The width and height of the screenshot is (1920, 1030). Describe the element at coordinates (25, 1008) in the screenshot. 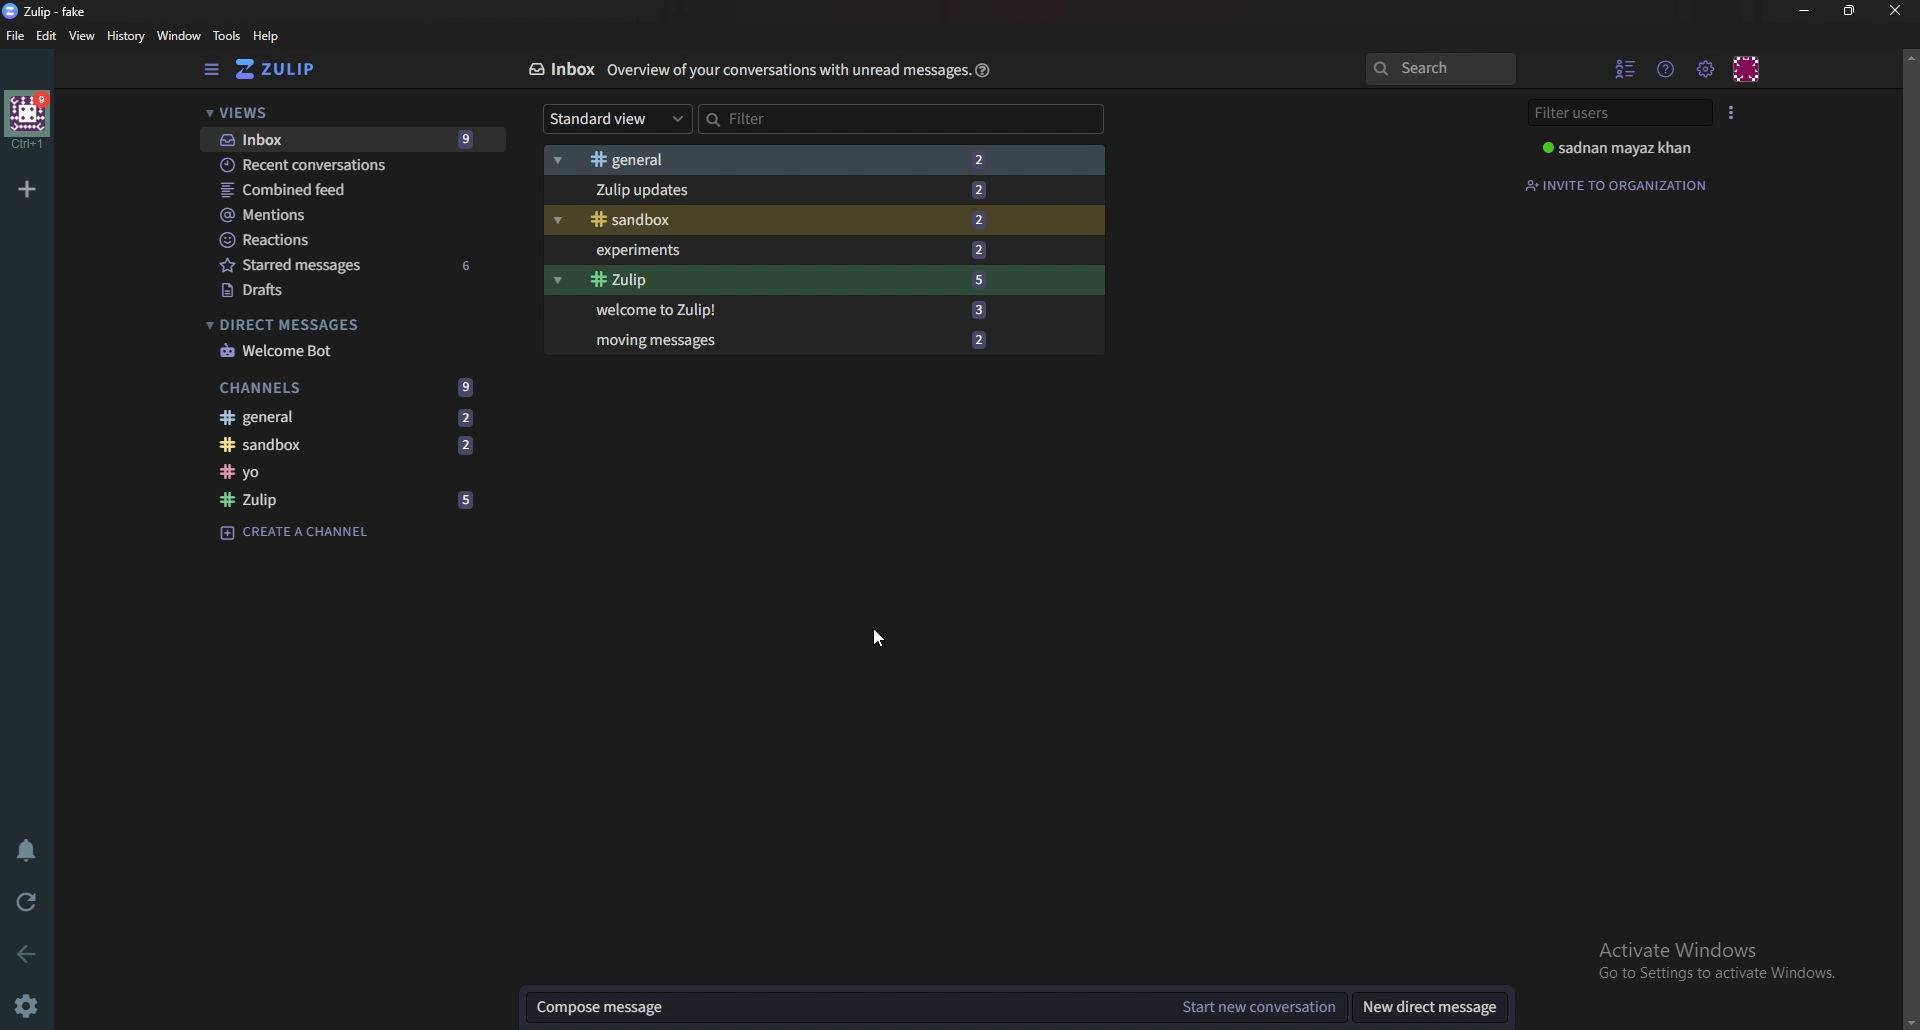

I see `Settings` at that location.